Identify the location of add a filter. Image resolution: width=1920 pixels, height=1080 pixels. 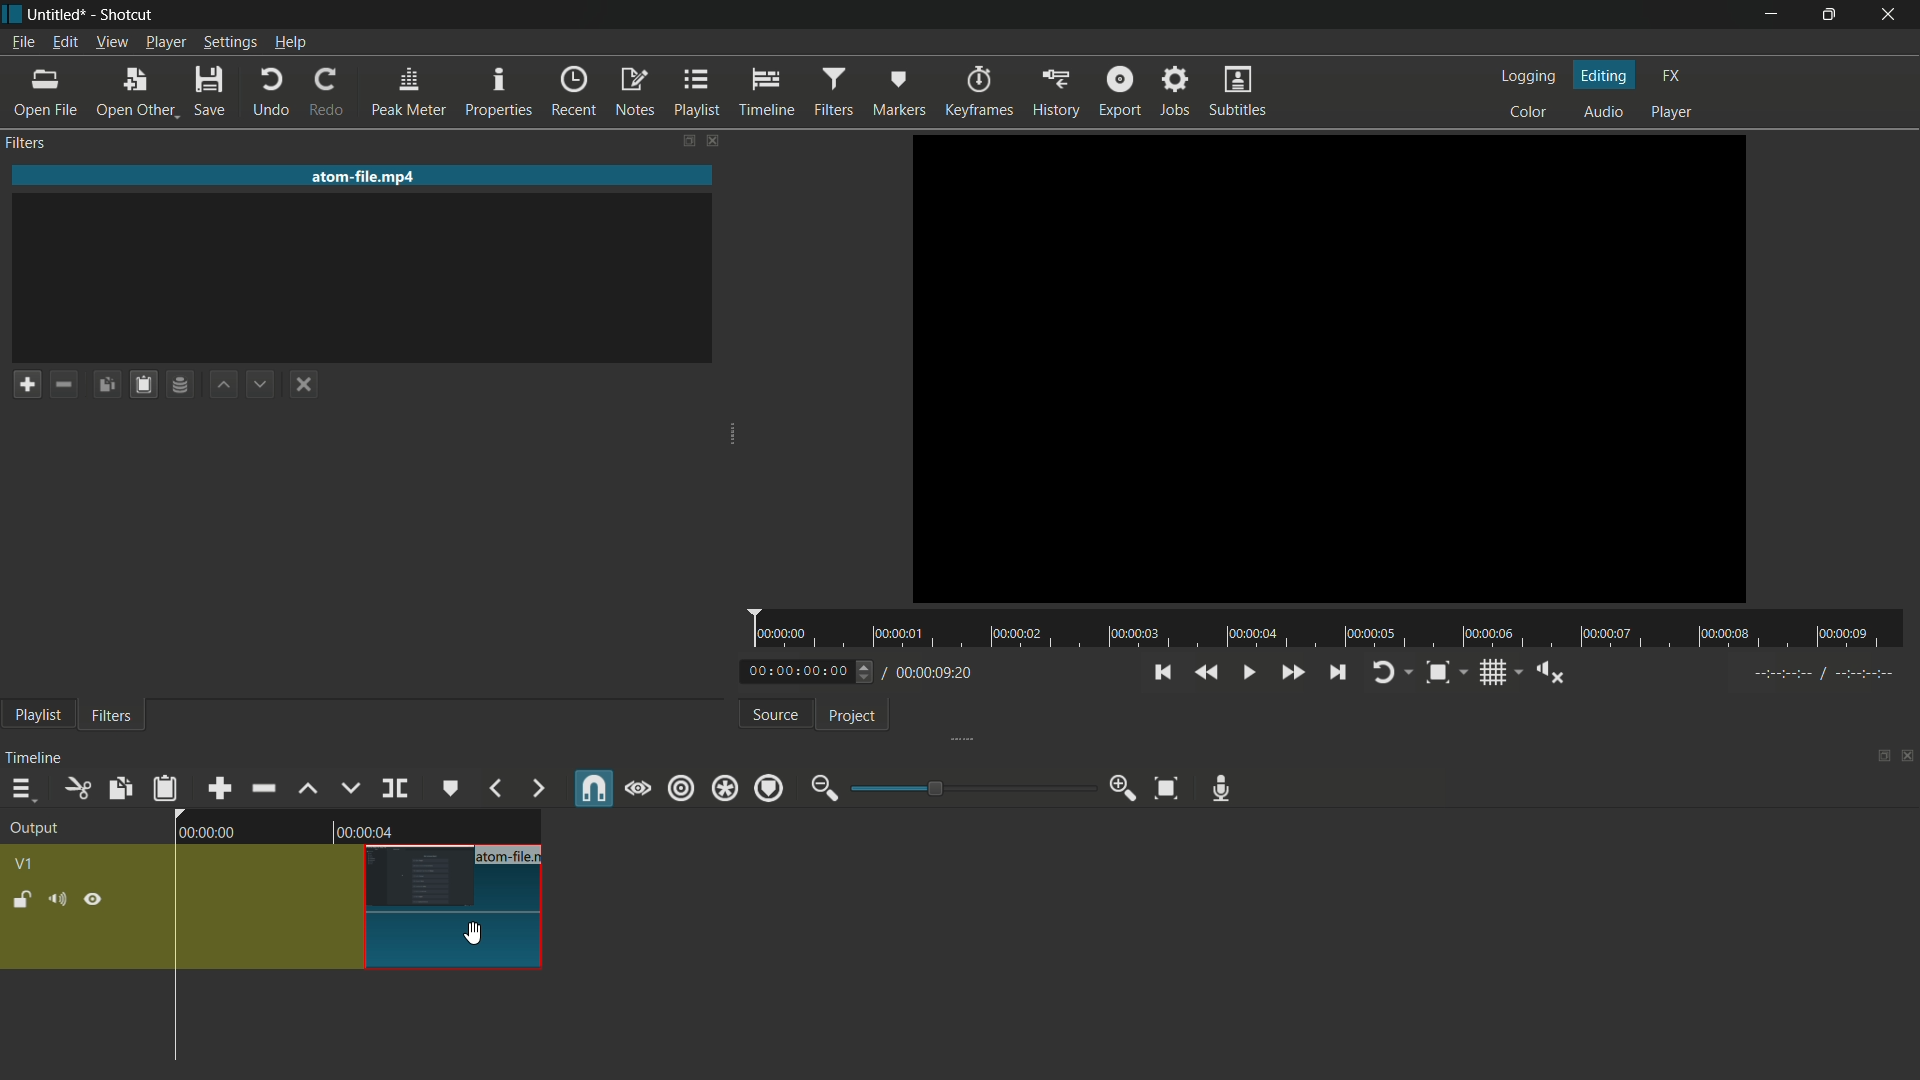
(27, 383).